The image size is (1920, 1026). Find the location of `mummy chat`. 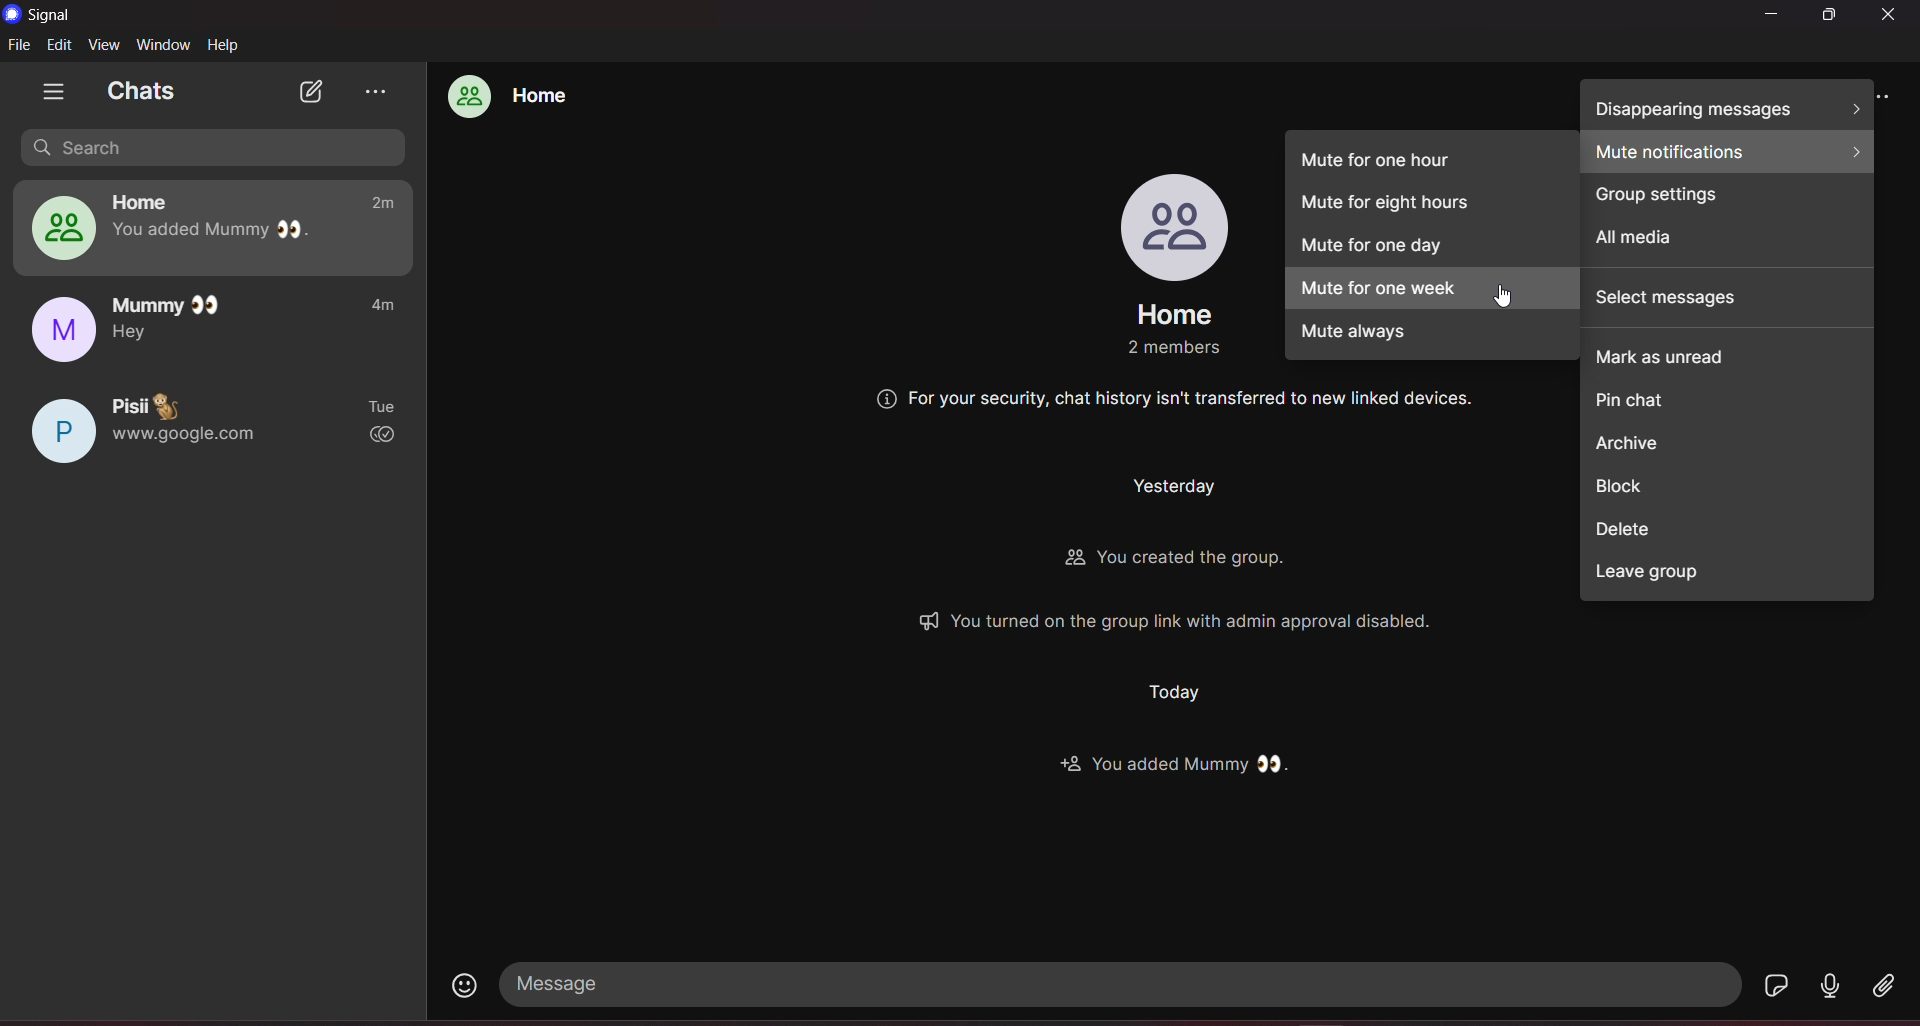

mummy chat is located at coordinates (216, 323).